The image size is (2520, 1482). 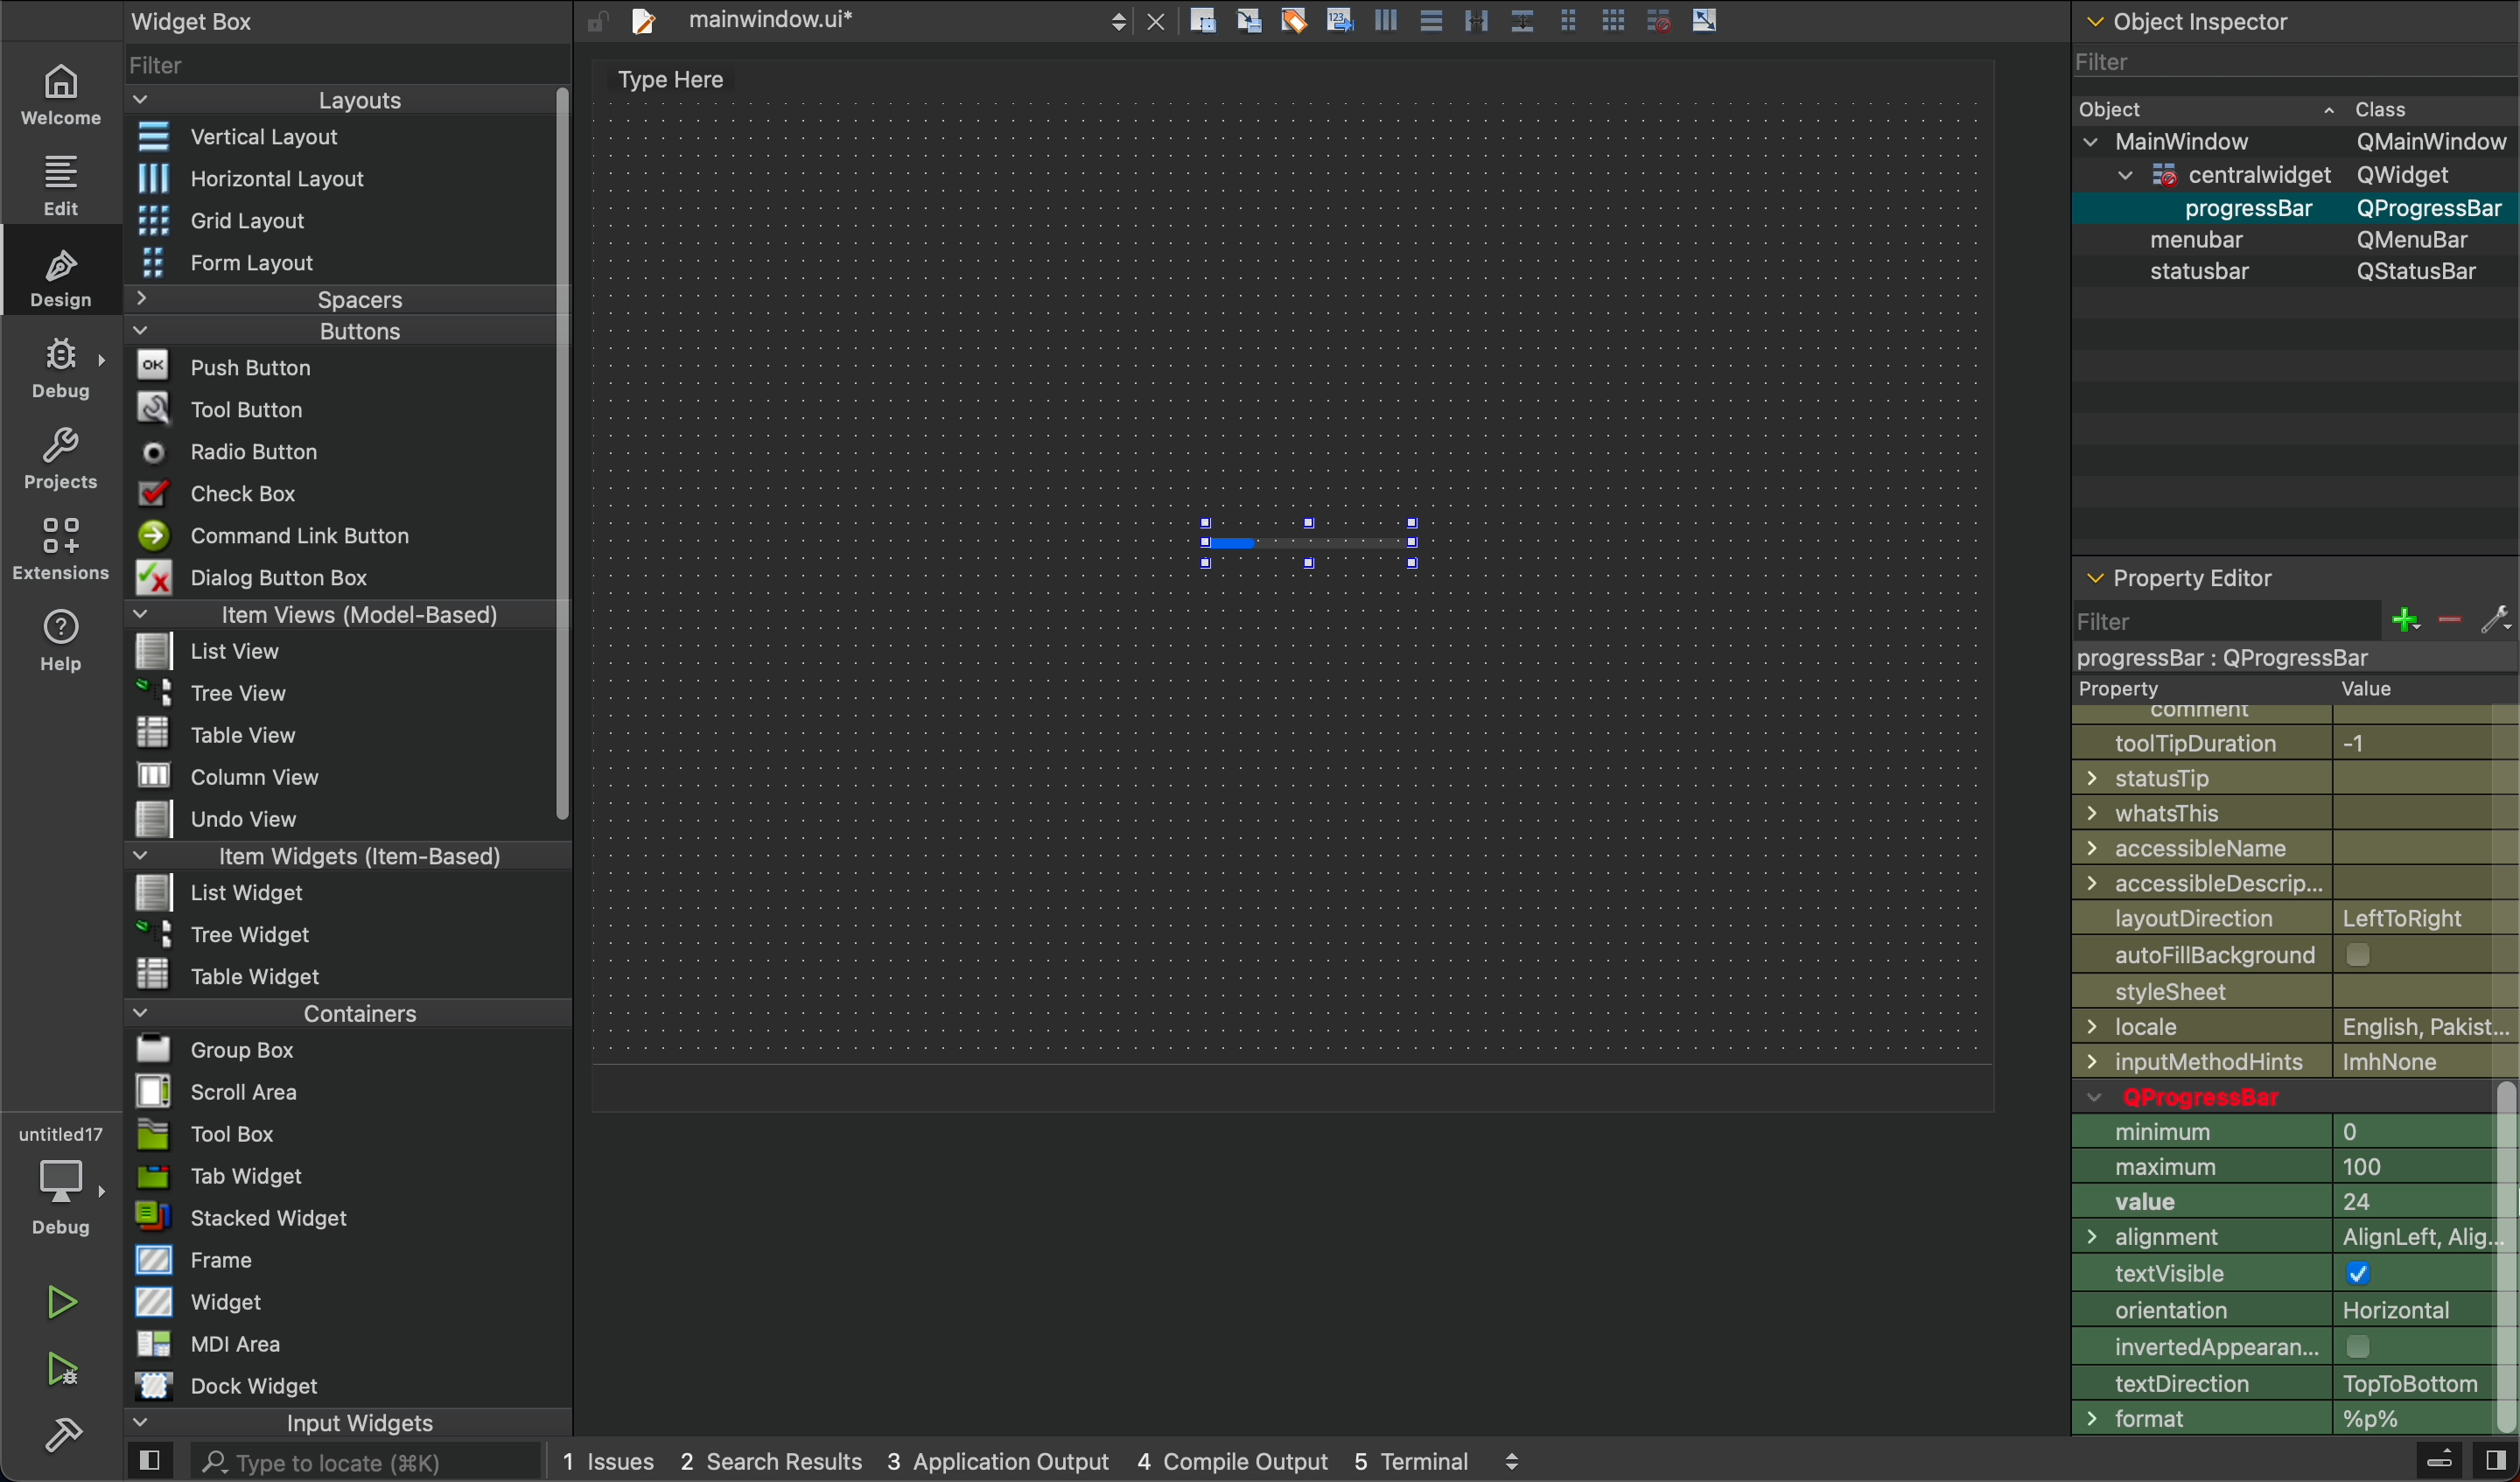 I want to click on Radio Button, so click(x=240, y=452).